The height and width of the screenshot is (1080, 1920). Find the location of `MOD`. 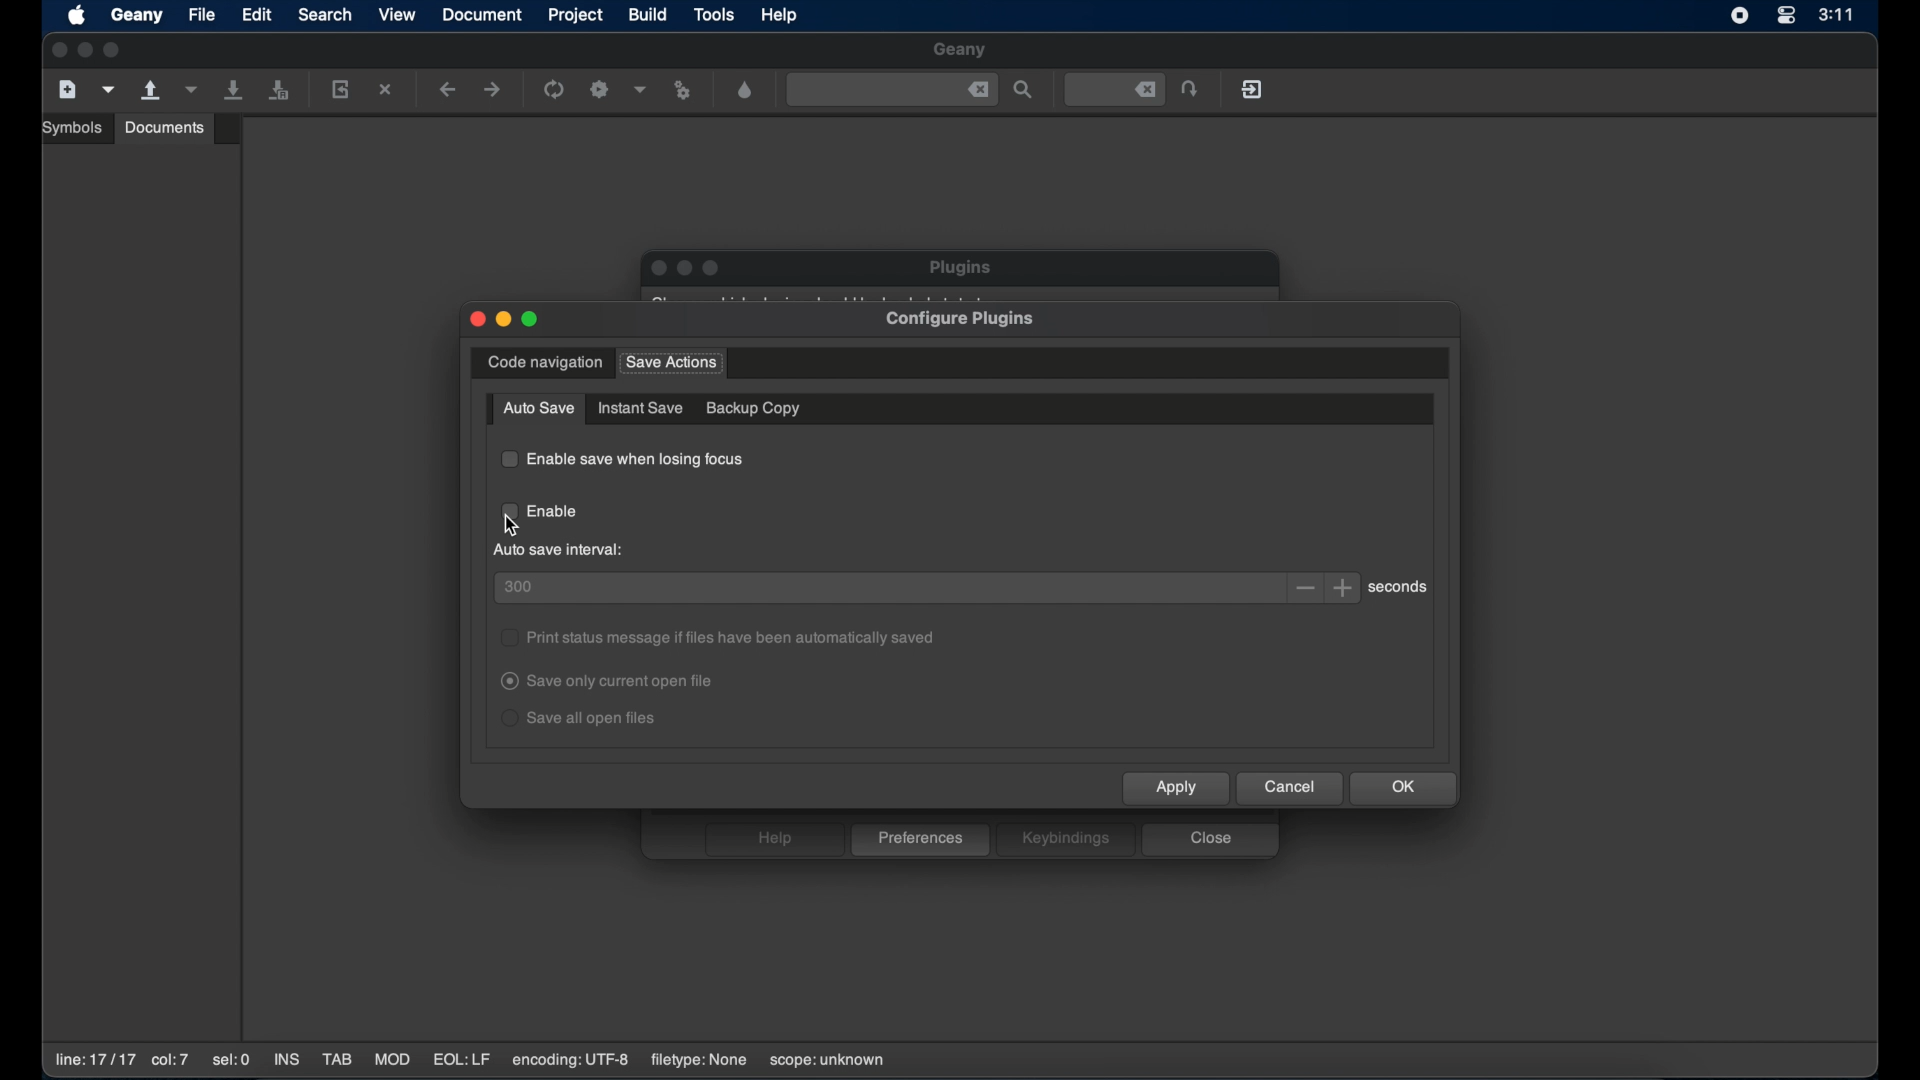

MOD is located at coordinates (392, 1060).